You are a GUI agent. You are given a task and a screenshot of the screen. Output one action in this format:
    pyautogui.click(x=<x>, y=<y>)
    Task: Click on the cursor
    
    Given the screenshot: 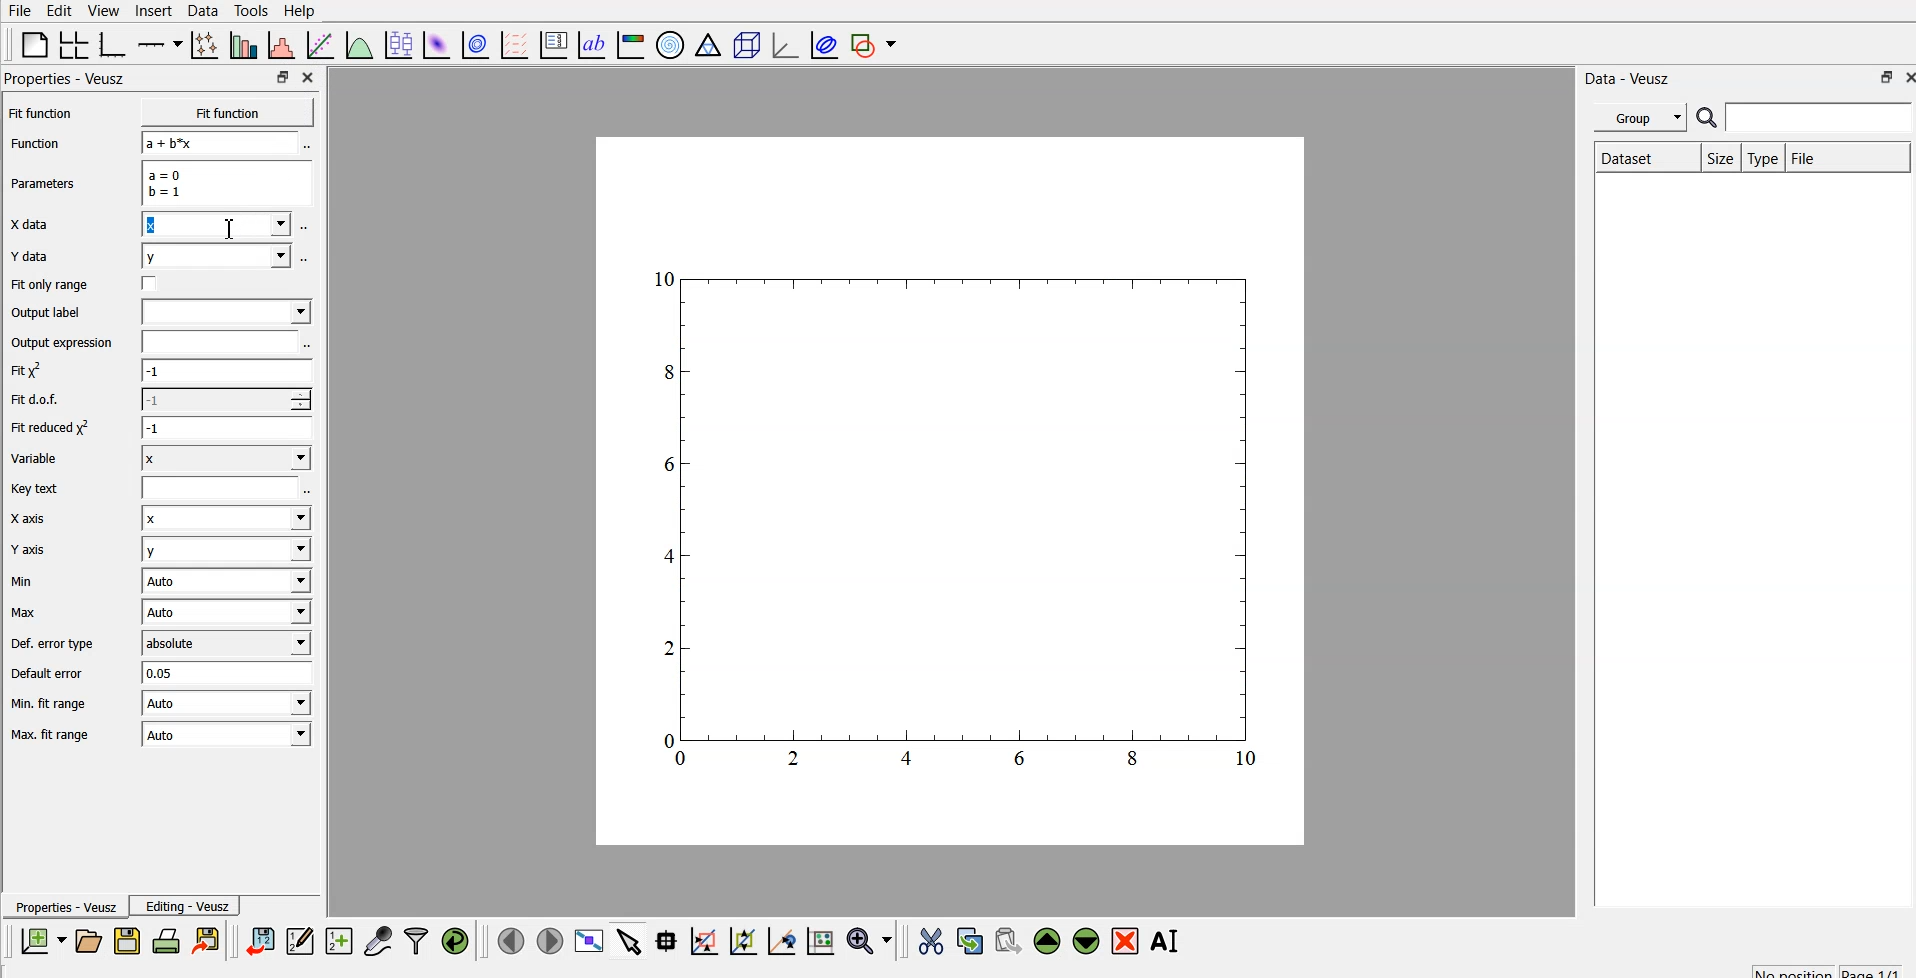 What is the action you would take?
    pyautogui.click(x=227, y=228)
    